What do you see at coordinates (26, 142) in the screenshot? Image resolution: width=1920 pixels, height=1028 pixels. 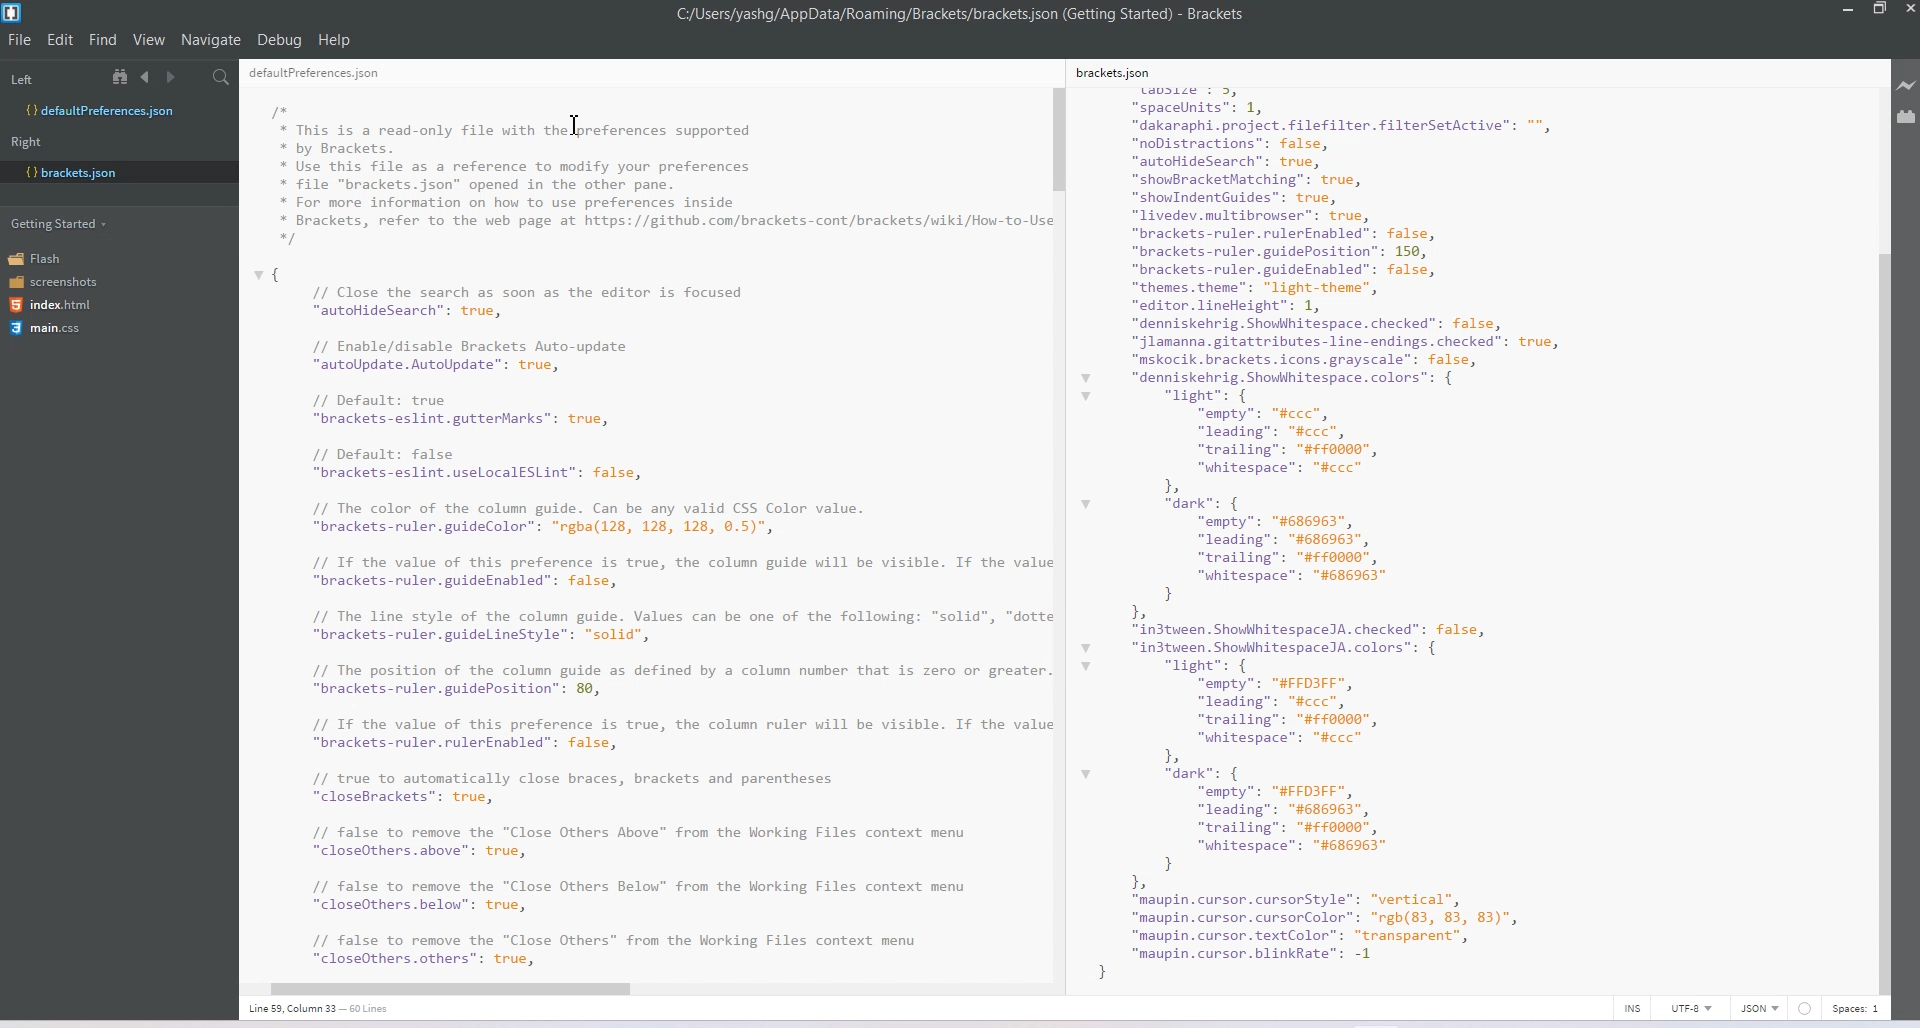 I see `Right` at bounding box center [26, 142].